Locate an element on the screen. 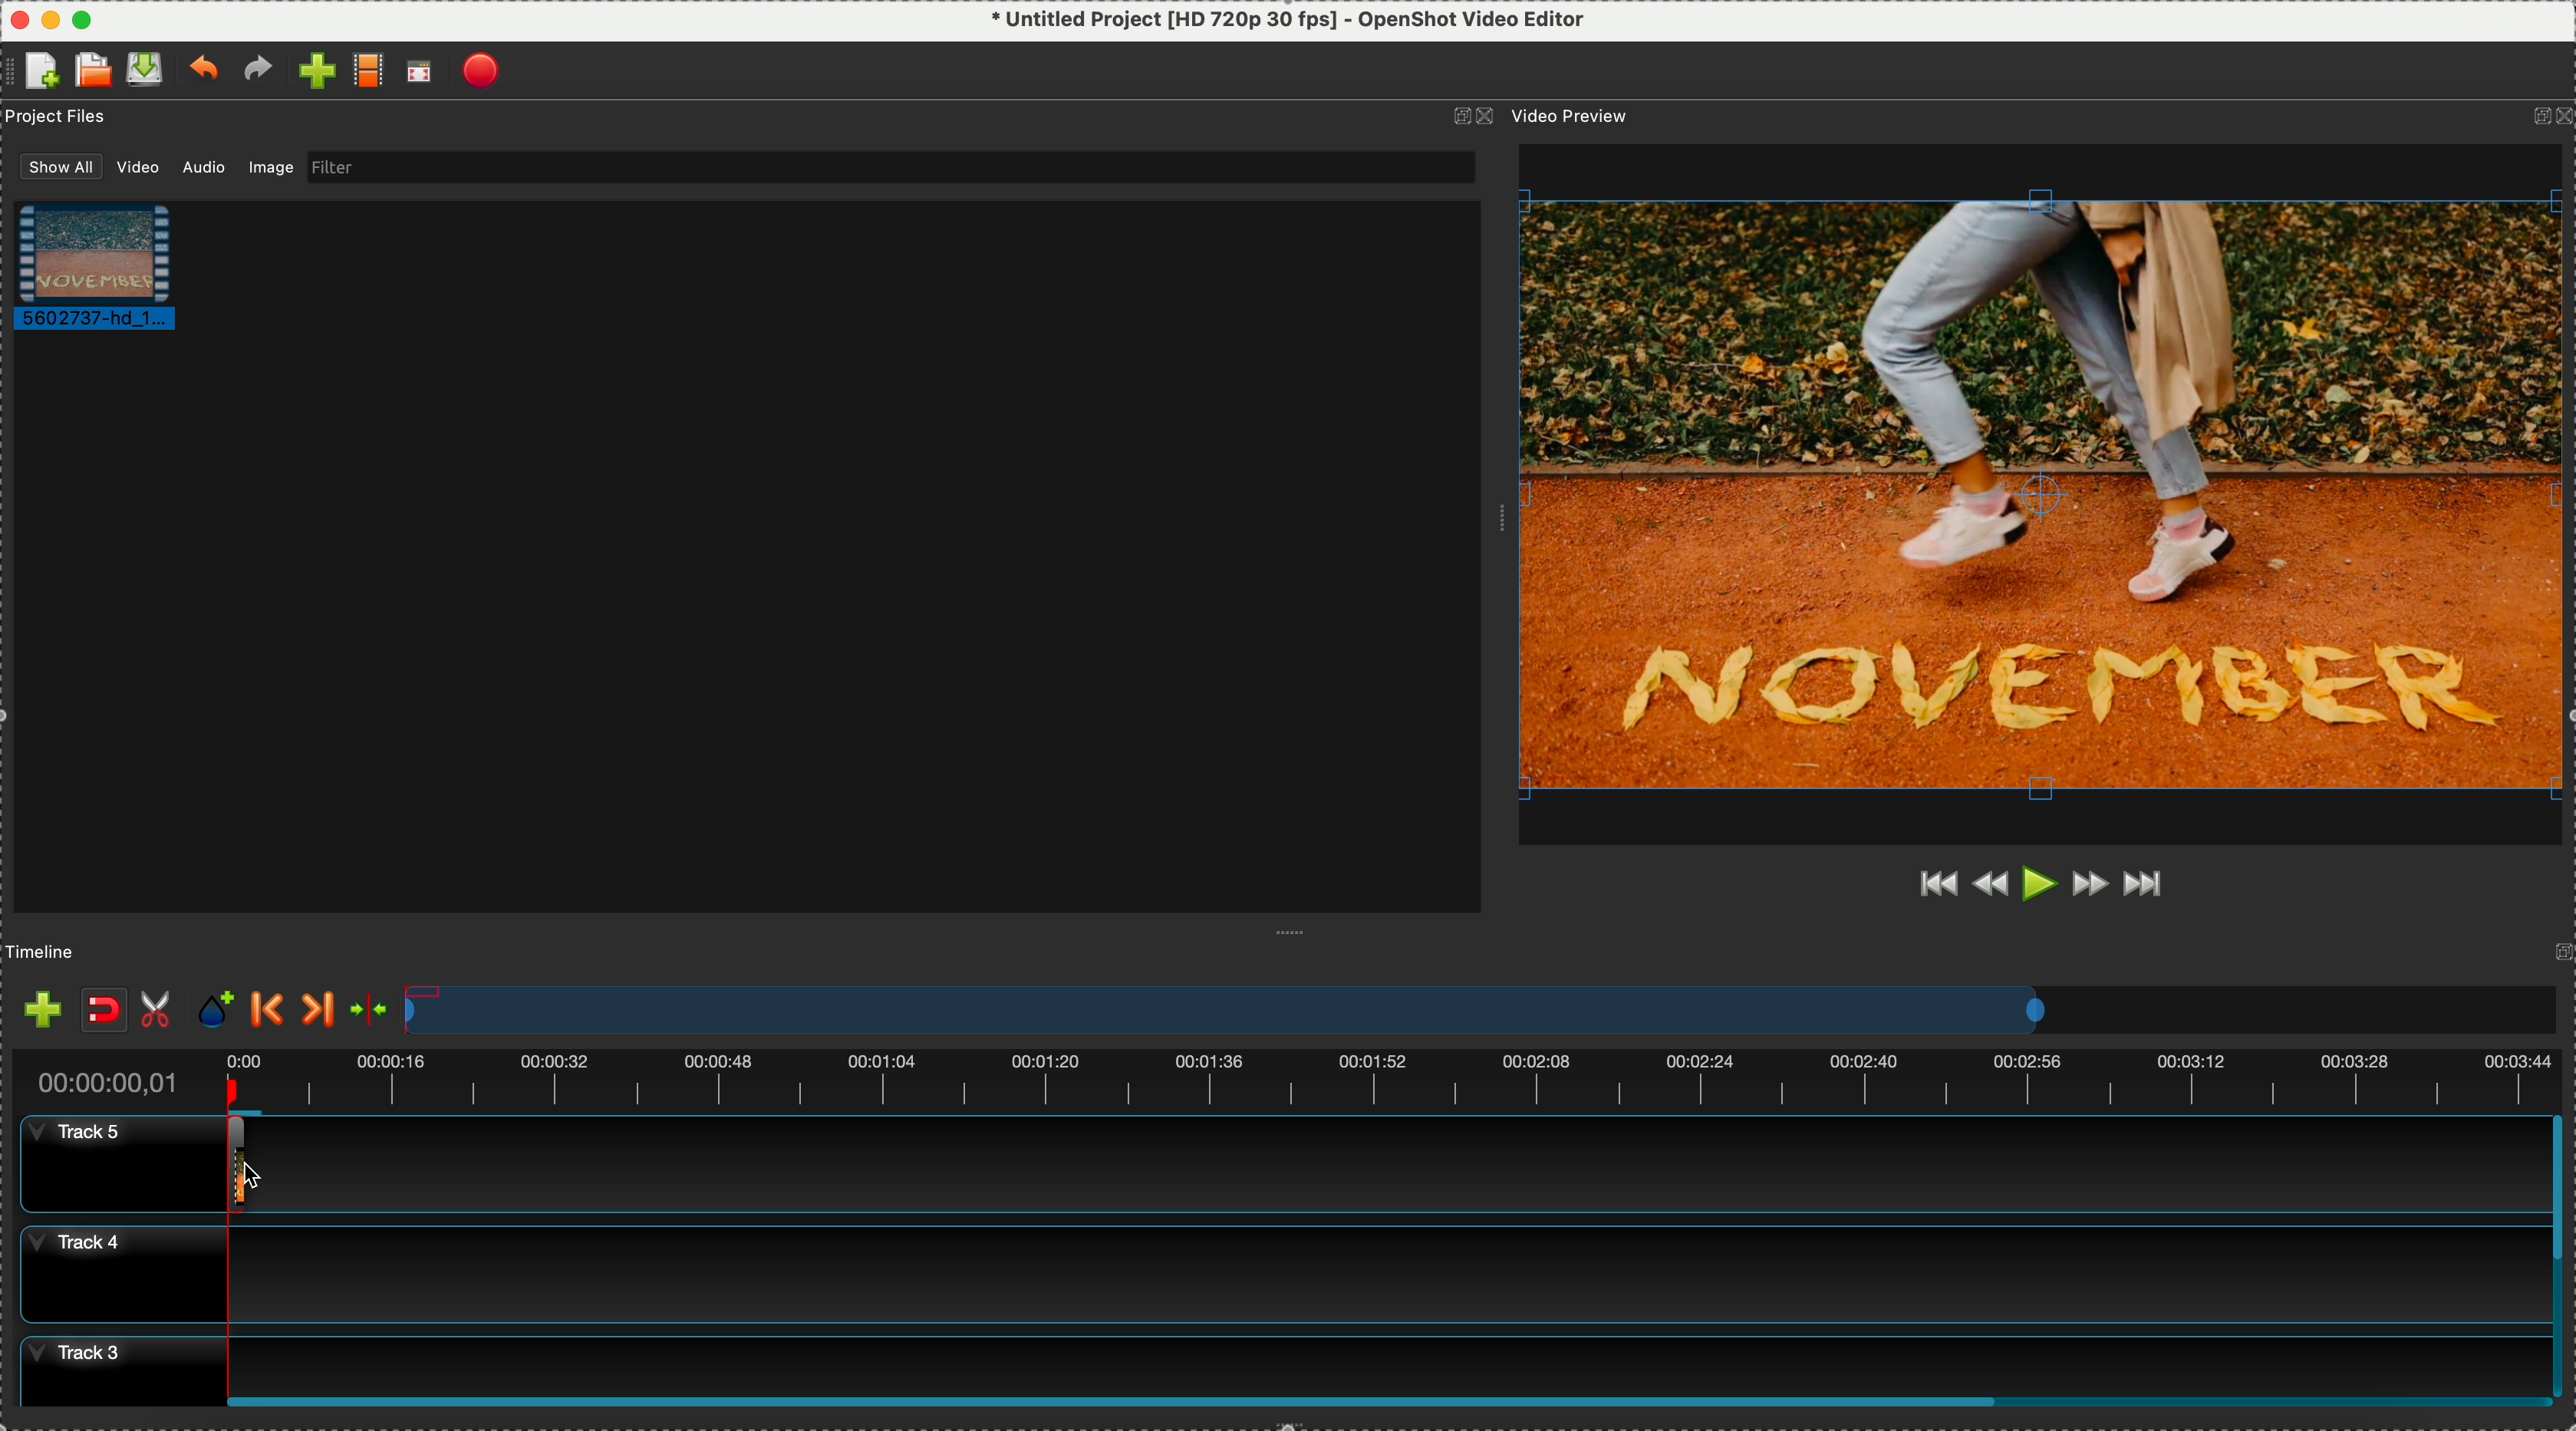 The image size is (2576, 1431). minimize is located at coordinates (50, 17).